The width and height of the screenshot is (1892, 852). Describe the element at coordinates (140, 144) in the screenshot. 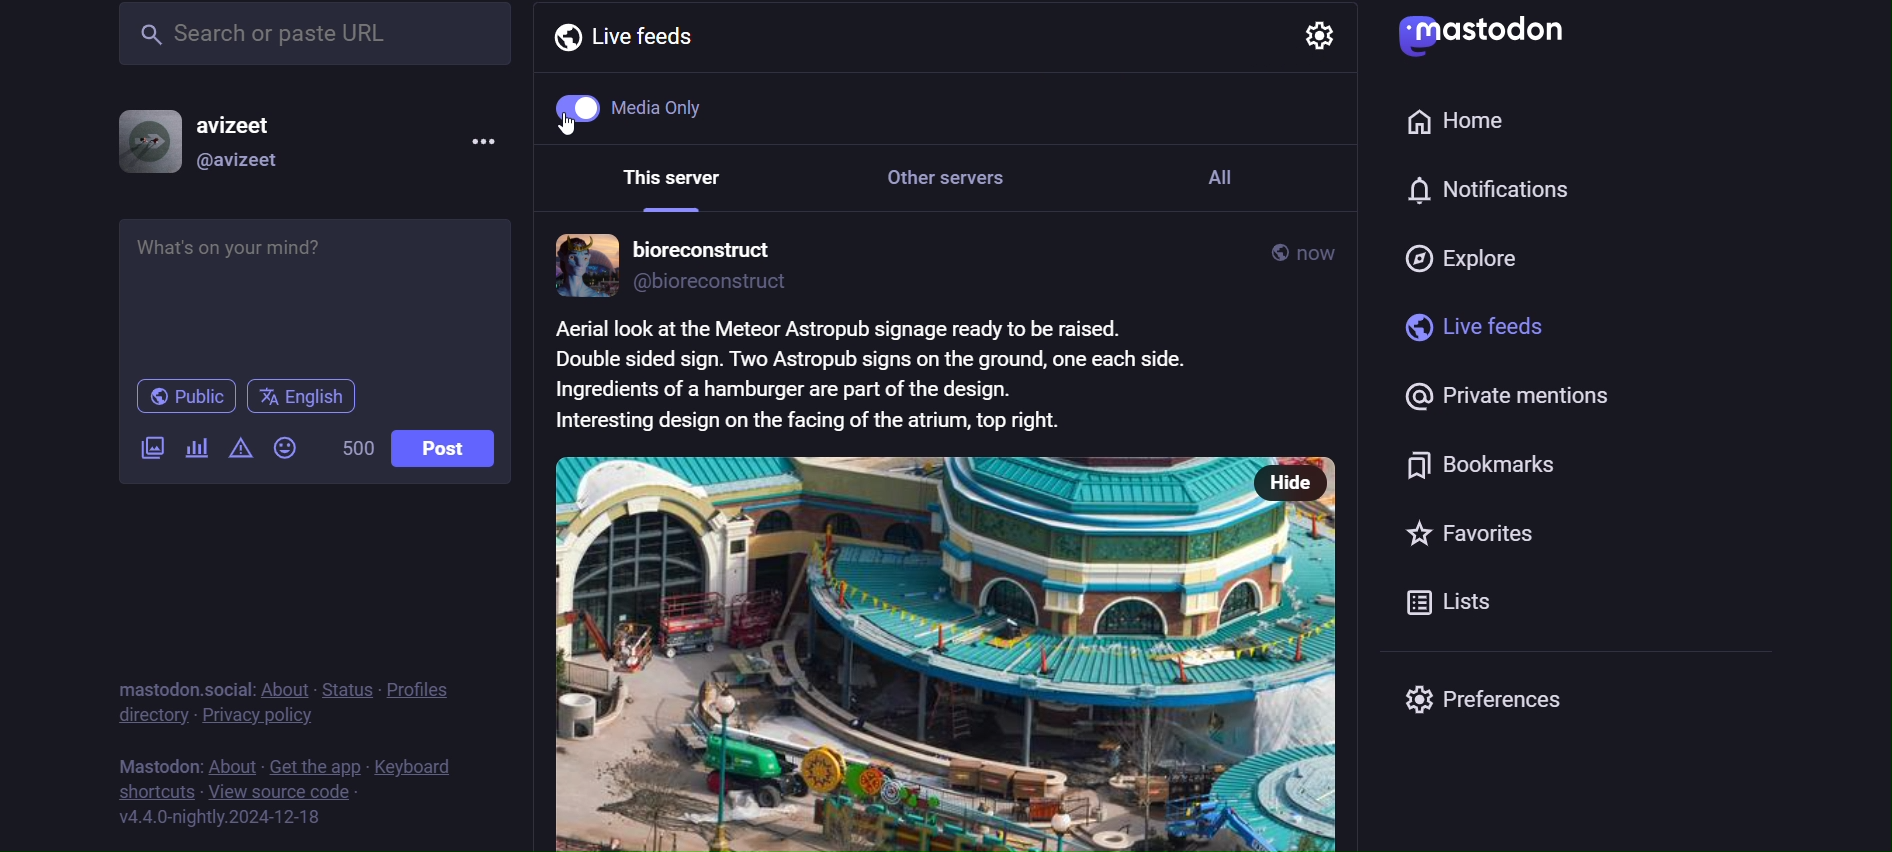

I see `display picture` at that location.